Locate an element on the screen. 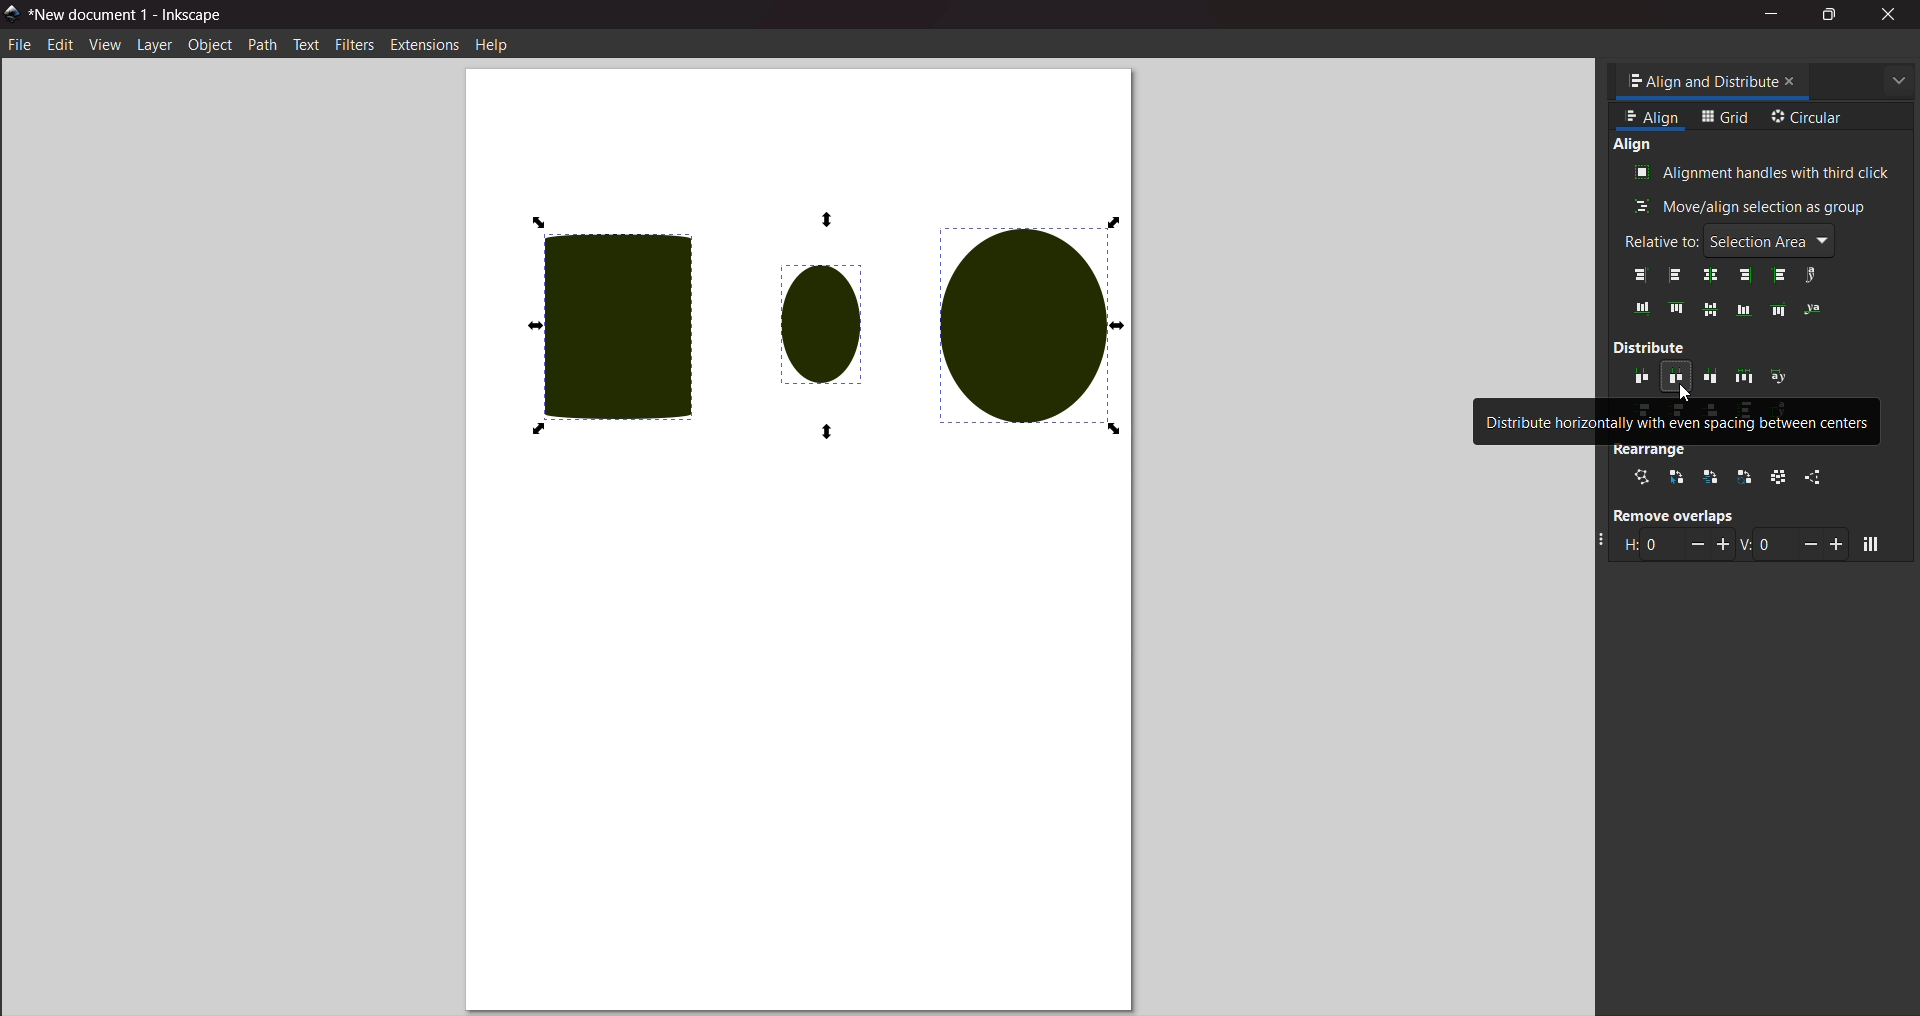  evenly distributed objects is located at coordinates (814, 322).